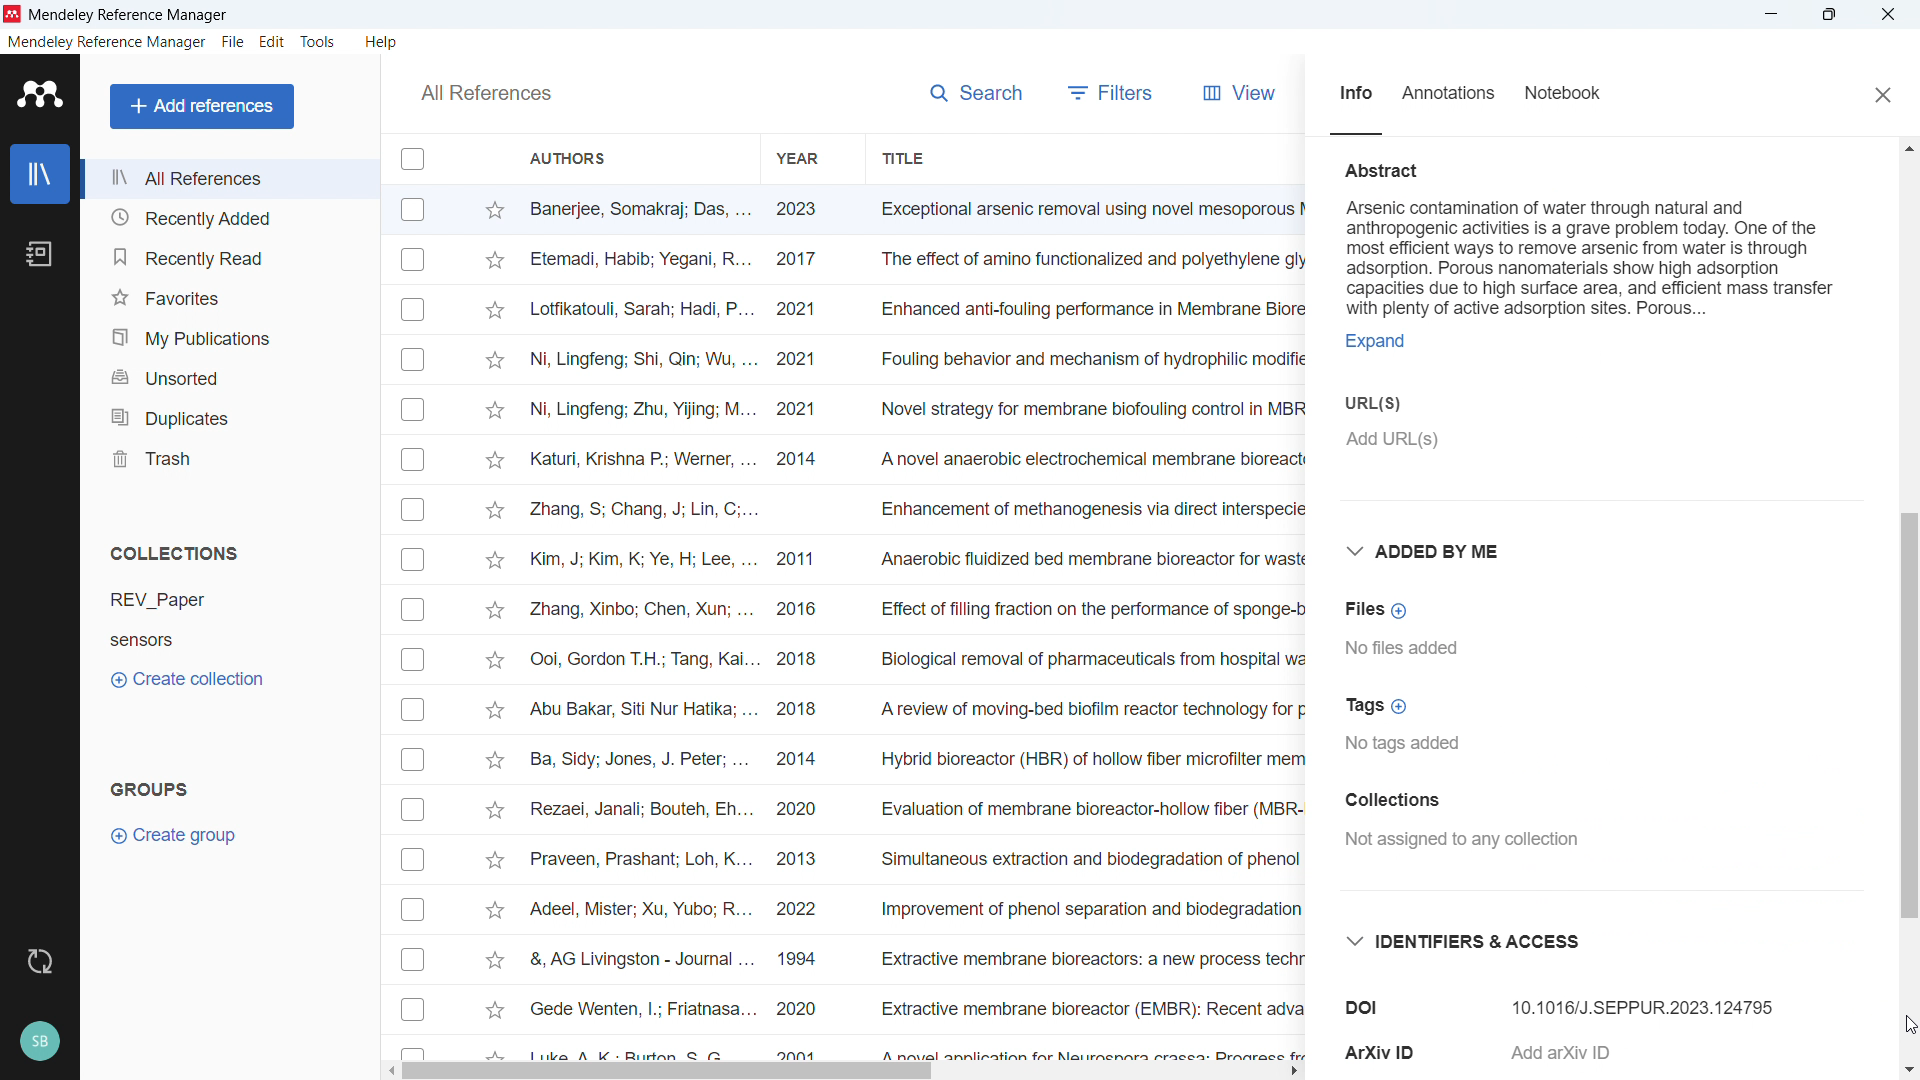 The height and width of the screenshot is (1080, 1920). What do you see at coordinates (39, 173) in the screenshot?
I see `library` at bounding box center [39, 173].